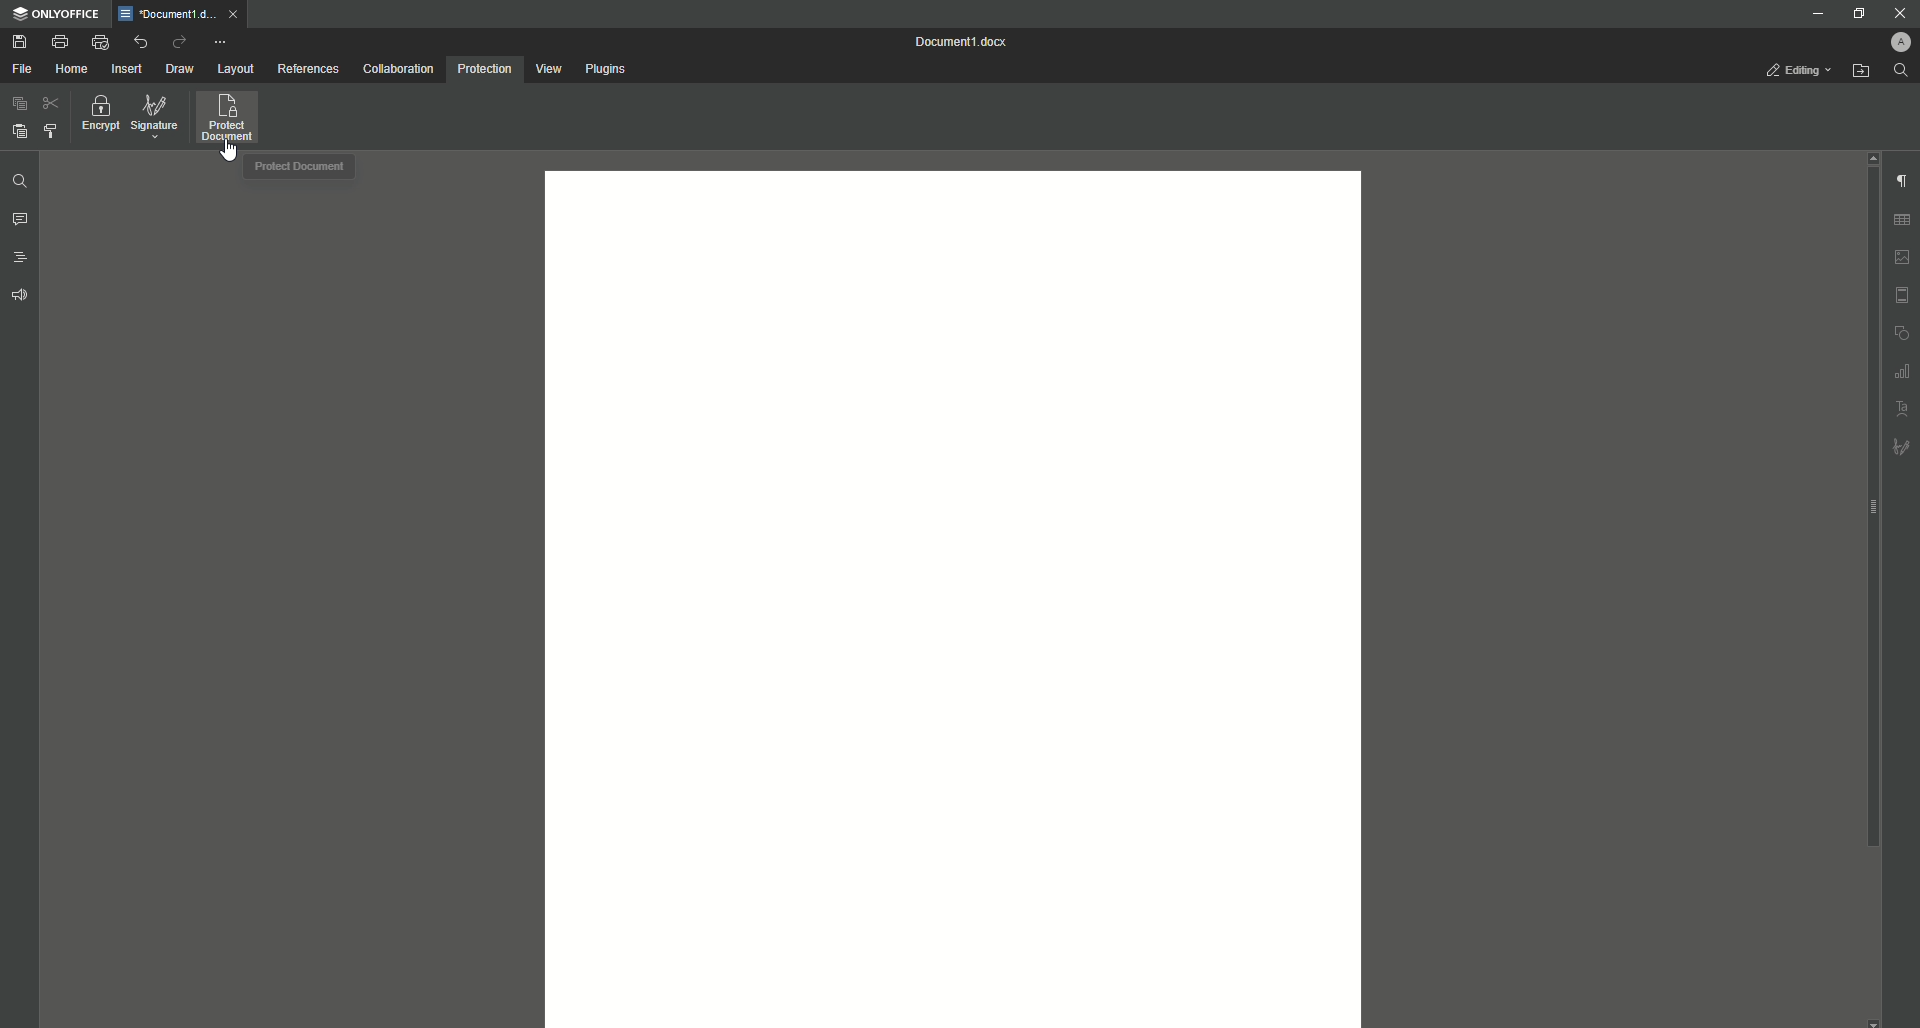  Describe the element at coordinates (396, 69) in the screenshot. I see `Collaboration` at that location.